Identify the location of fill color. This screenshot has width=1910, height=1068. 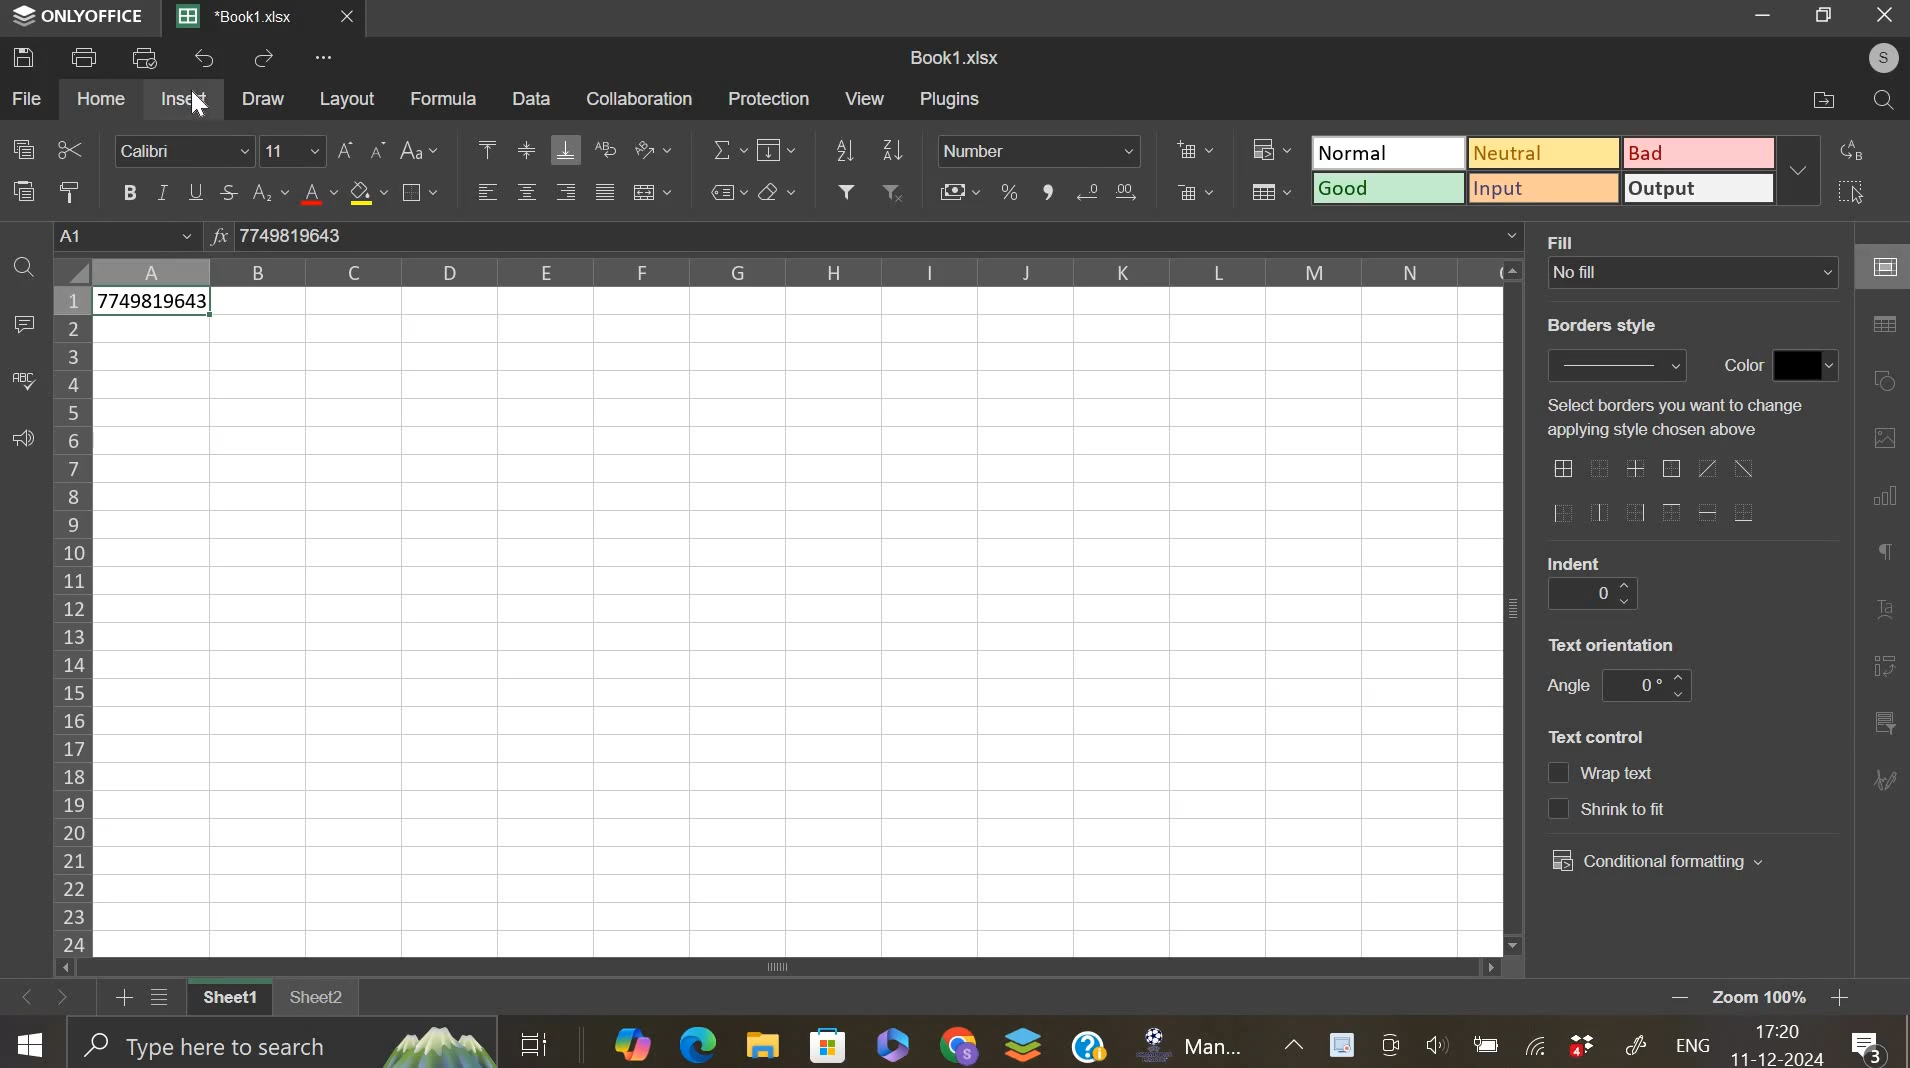
(367, 193).